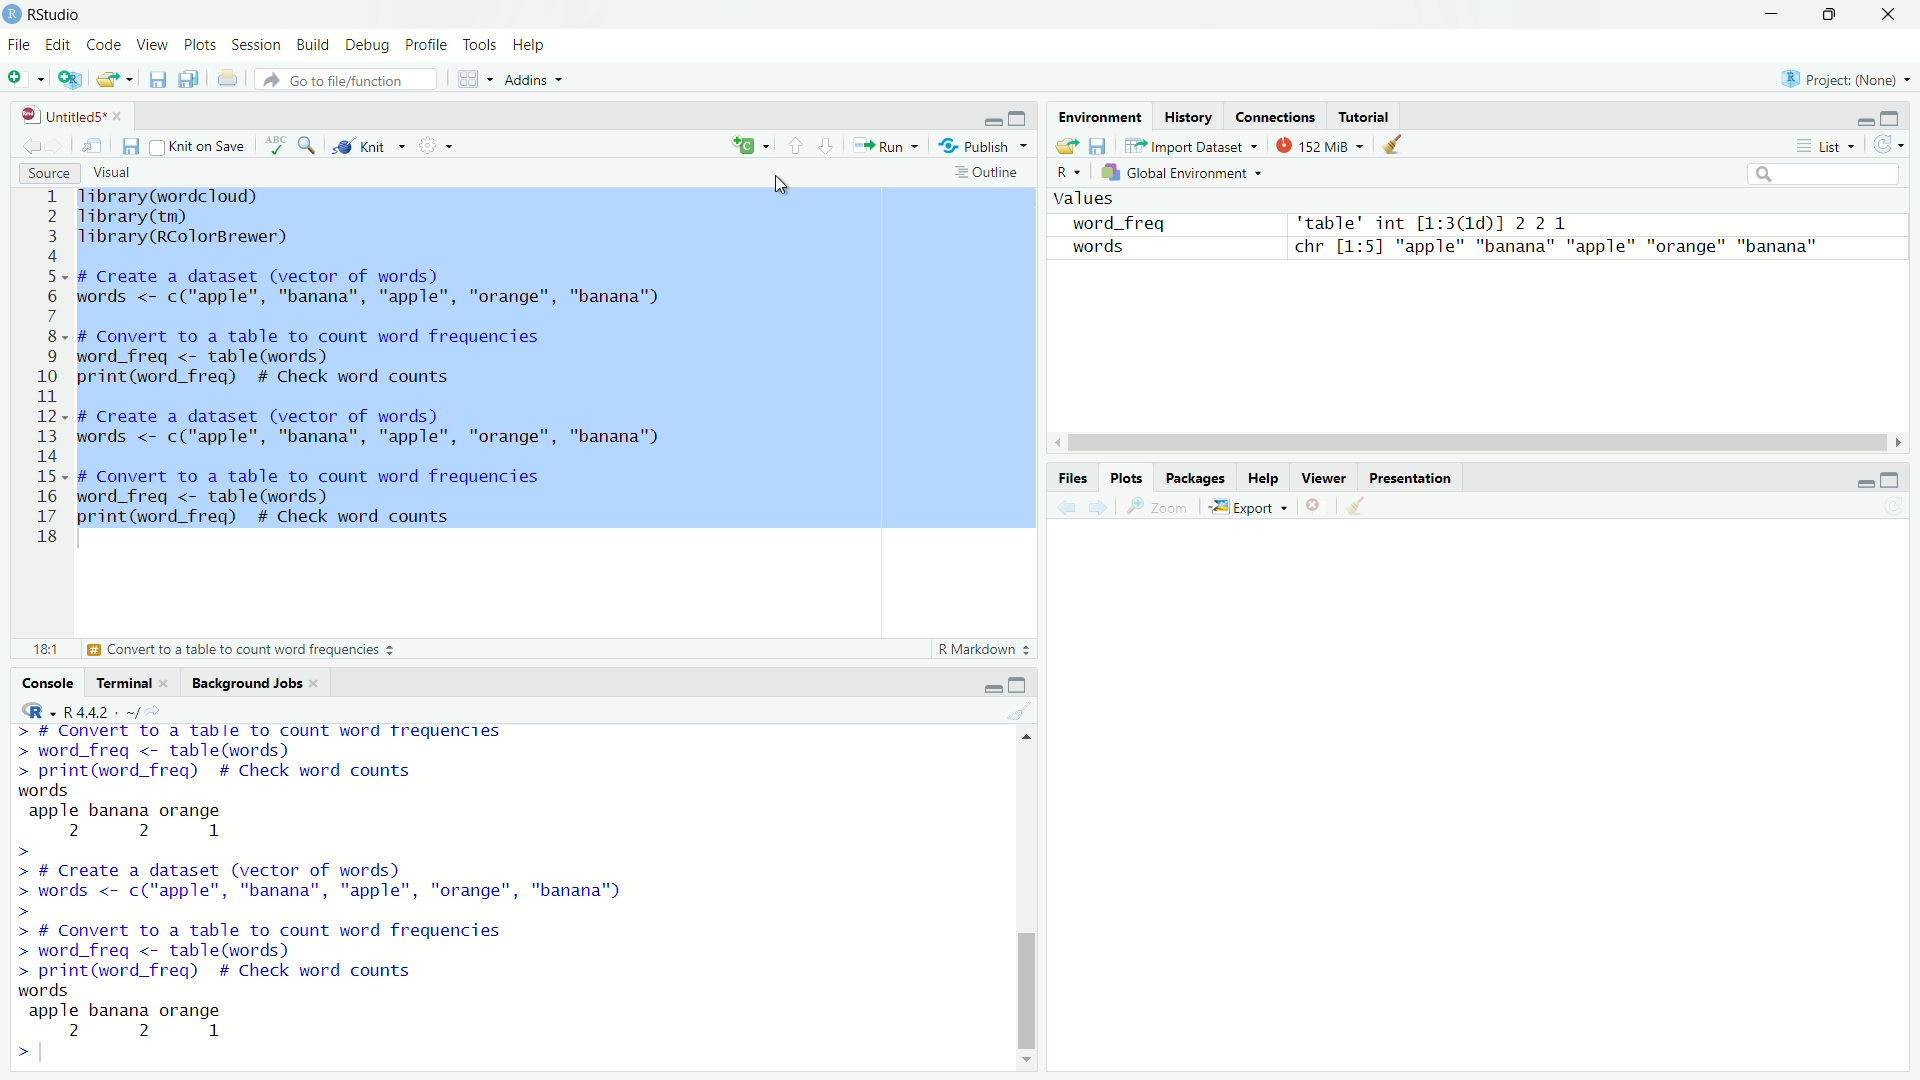 The height and width of the screenshot is (1080, 1920). What do you see at coordinates (1068, 146) in the screenshot?
I see `Load Workspace` at bounding box center [1068, 146].